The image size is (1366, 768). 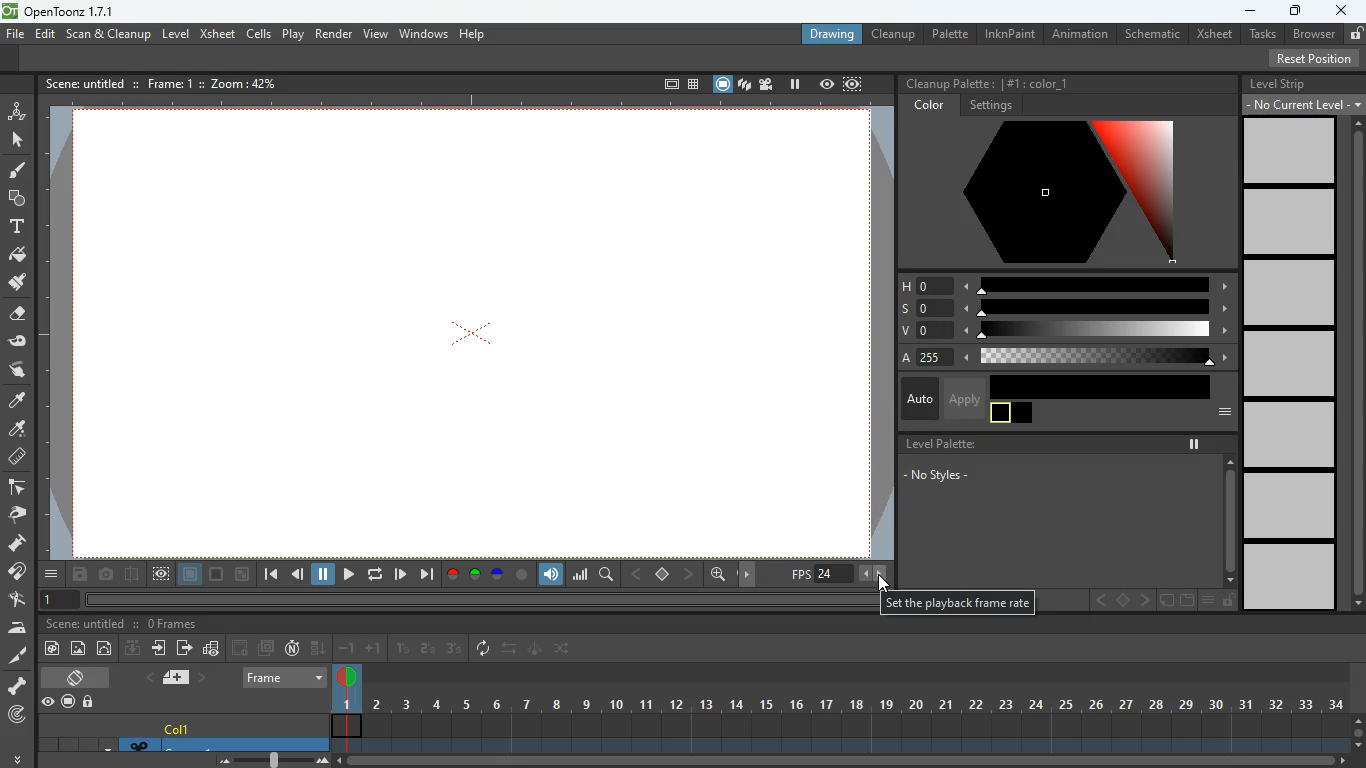 I want to click on edit, so click(x=45, y=35).